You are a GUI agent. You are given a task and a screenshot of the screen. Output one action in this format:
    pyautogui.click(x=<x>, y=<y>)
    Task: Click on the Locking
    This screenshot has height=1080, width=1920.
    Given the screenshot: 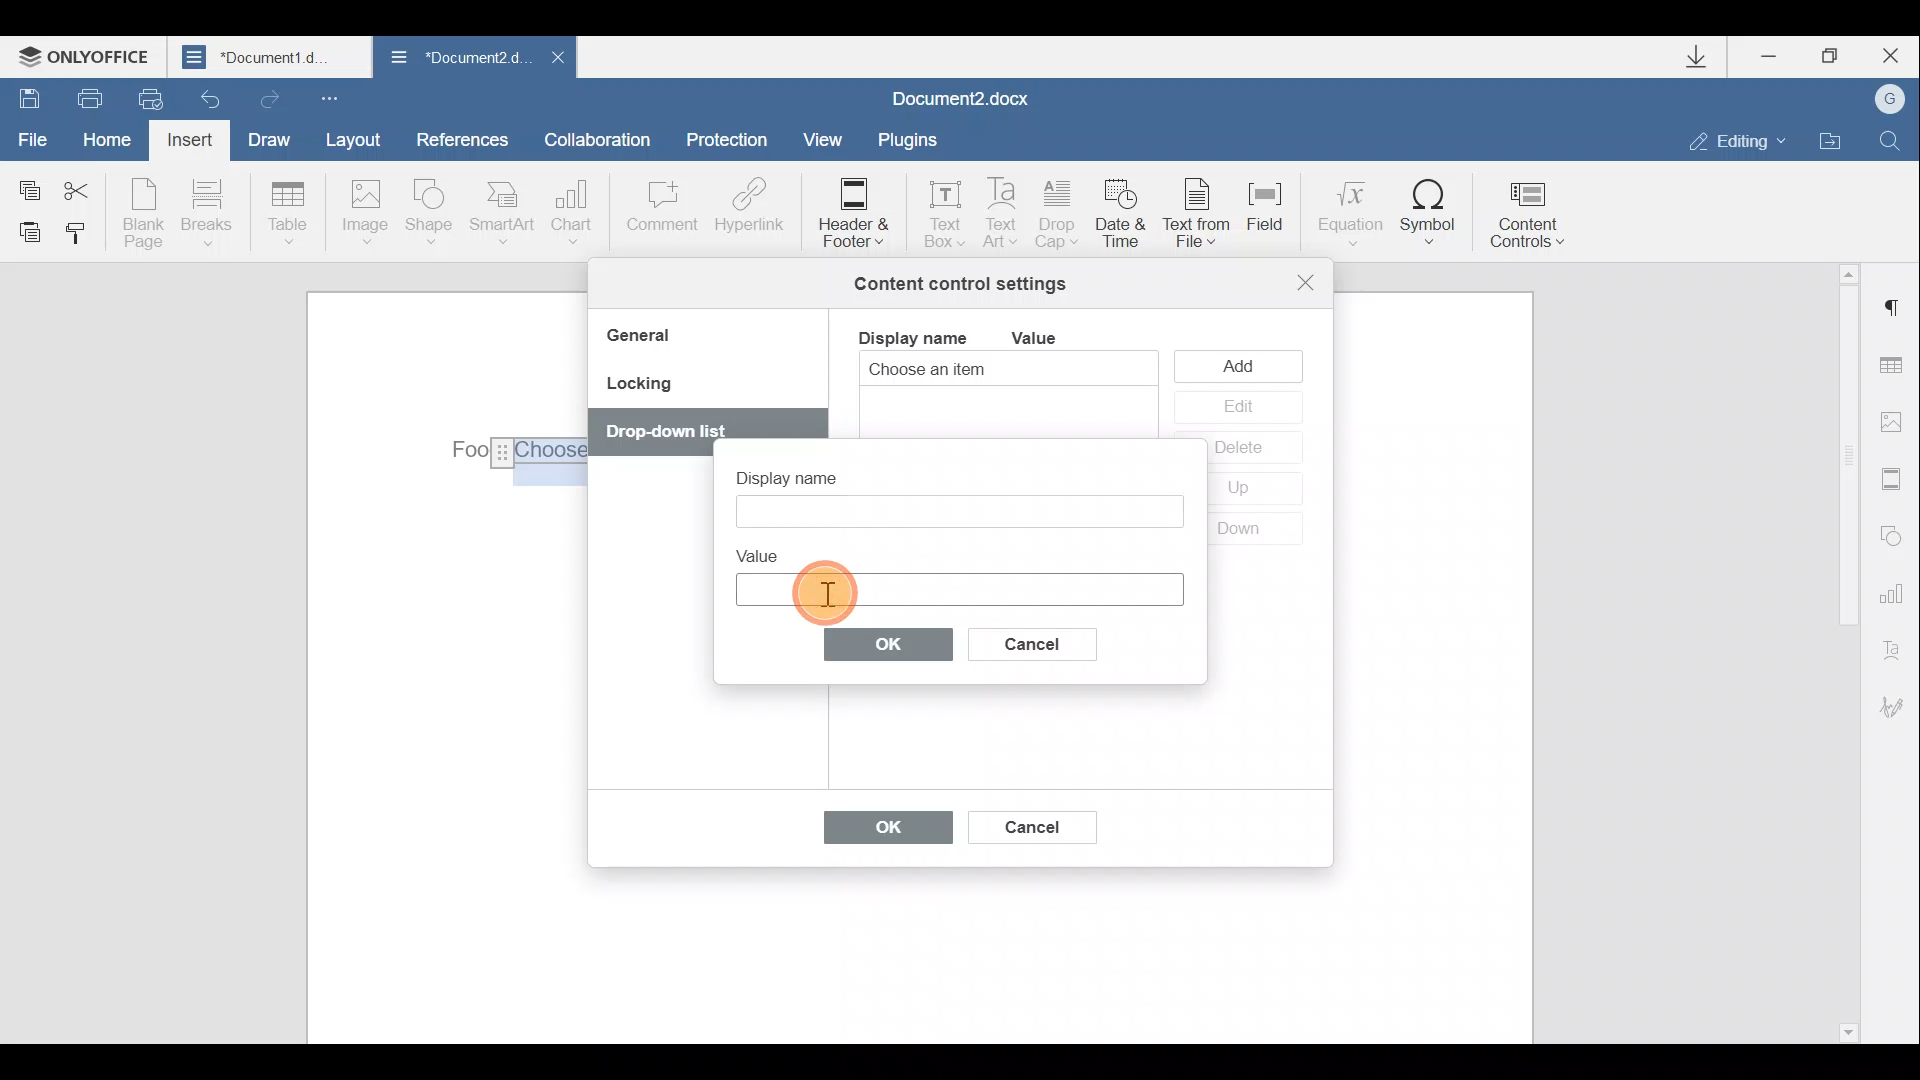 What is the action you would take?
    pyautogui.click(x=638, y=390)
    